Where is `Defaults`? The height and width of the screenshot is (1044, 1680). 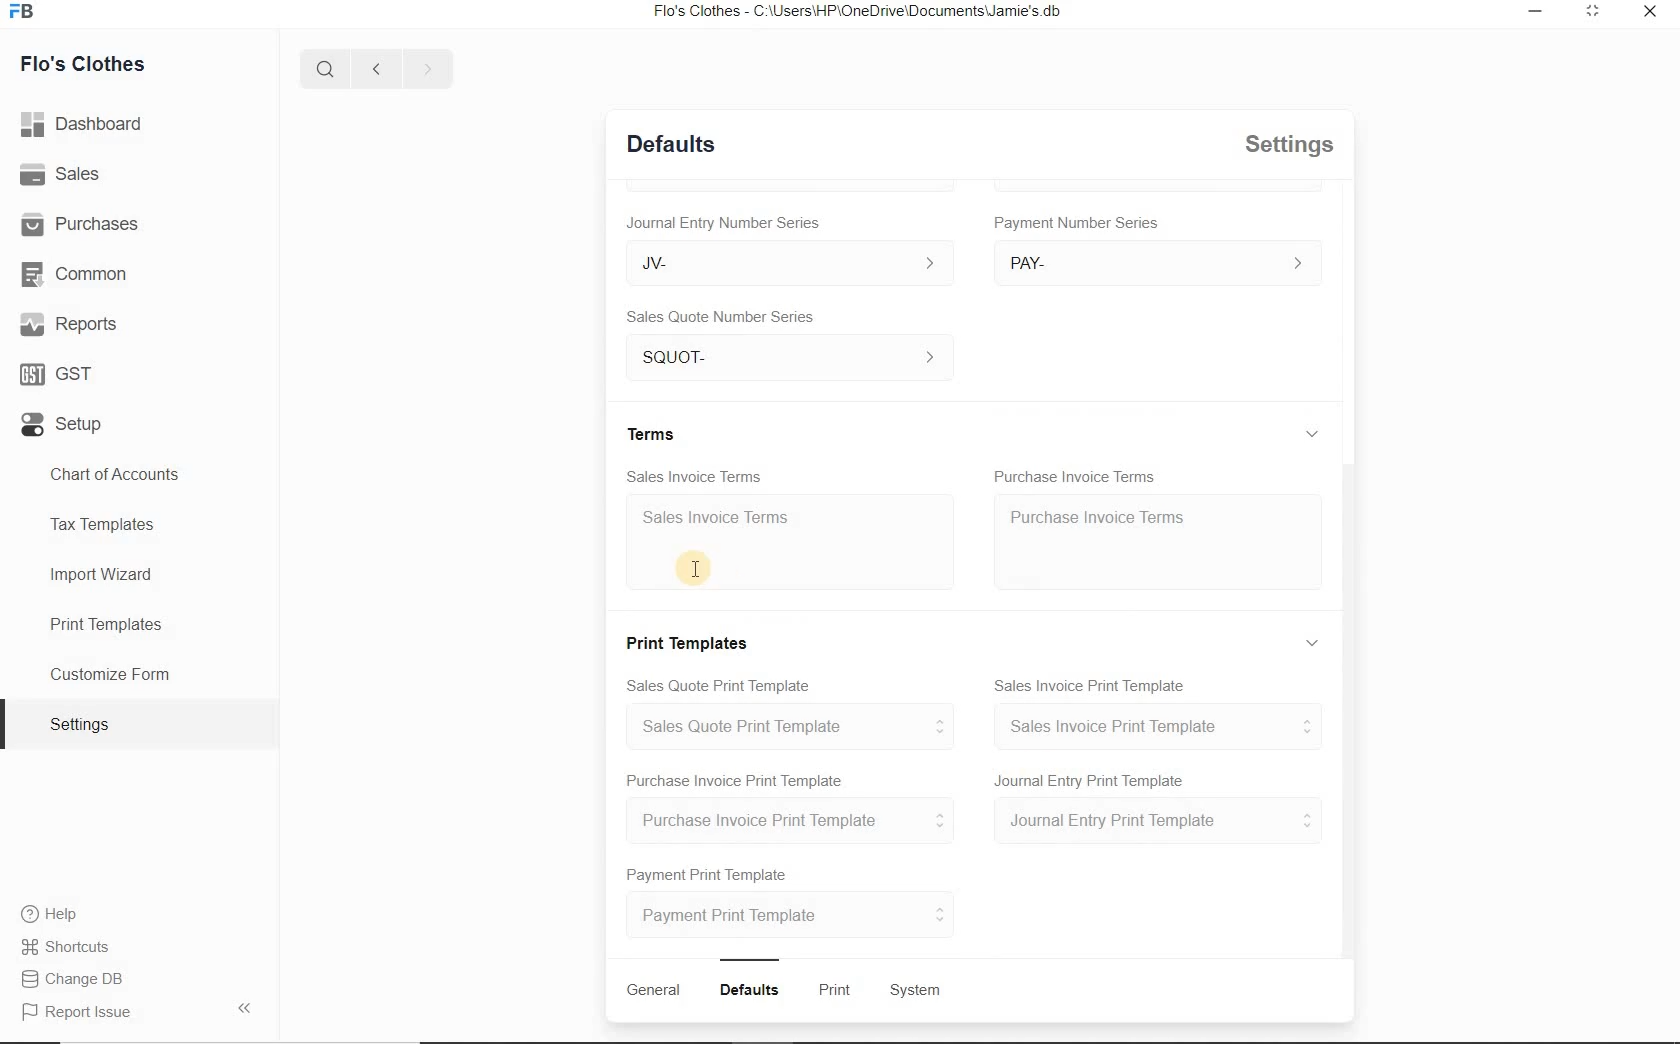
Defaults is located at coordinates (671, 143).